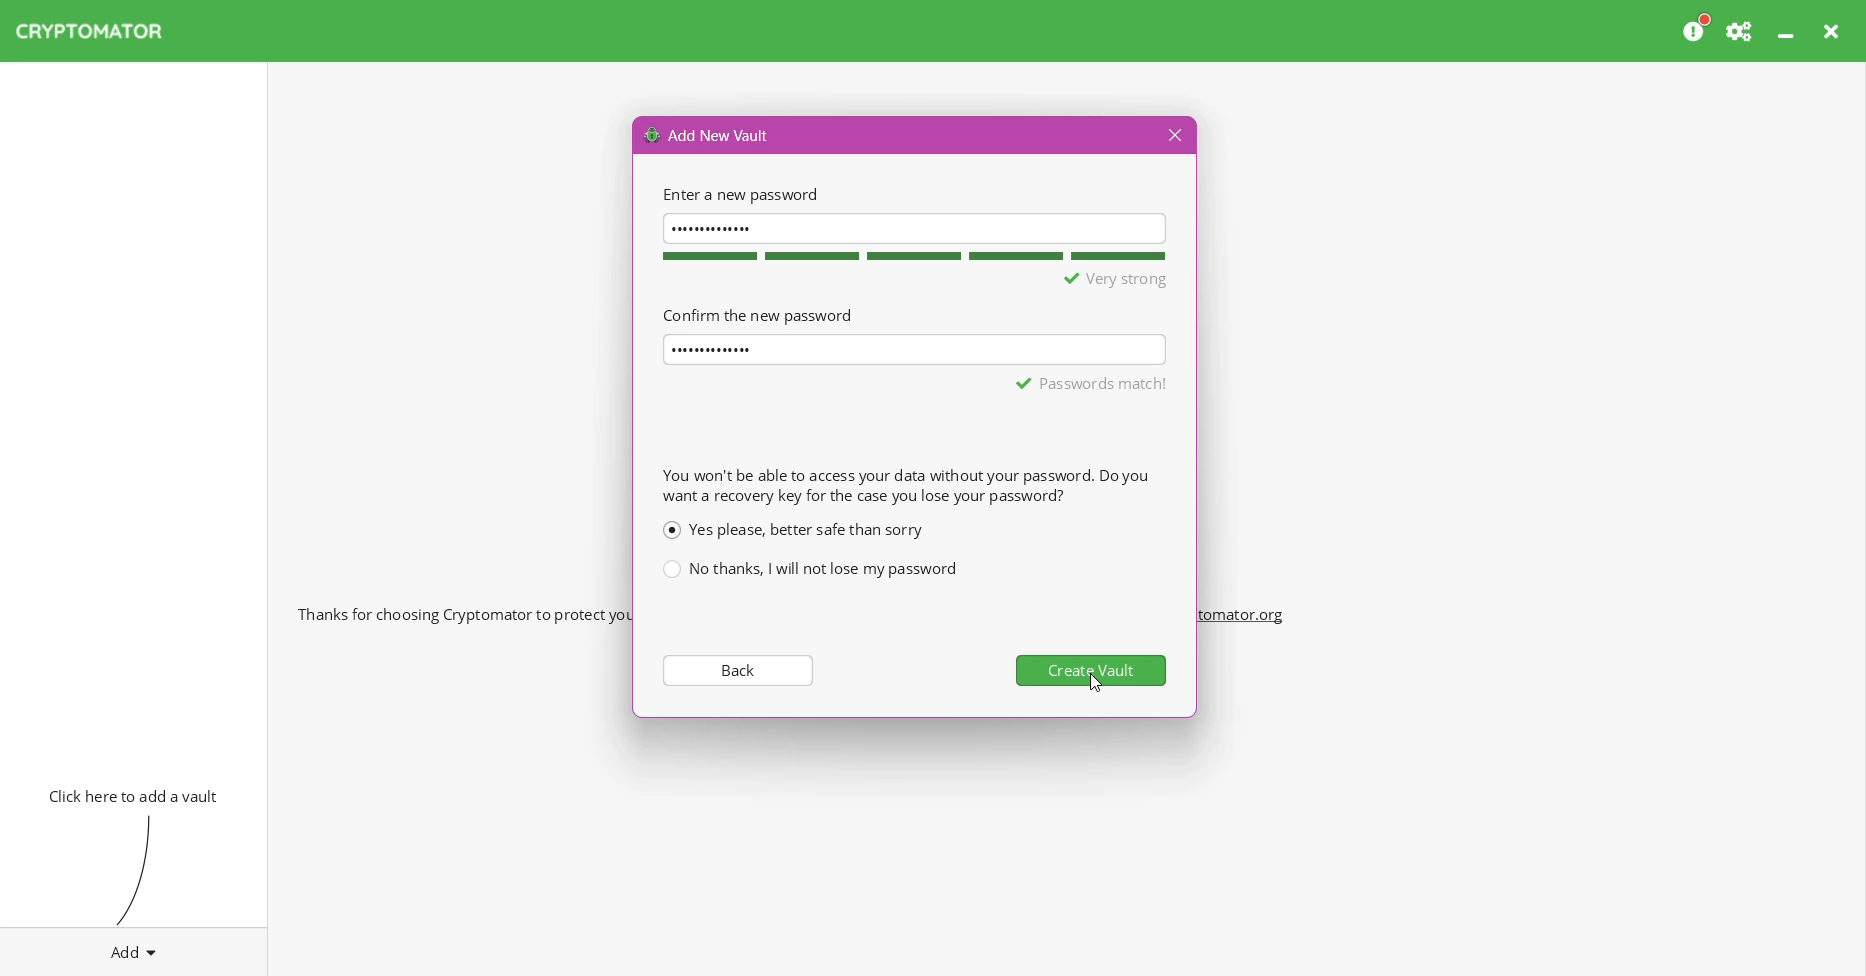  What do you see at coordinates (916, 348) in the screenshot?
I see `Confirm the new password` at bounding box center [916, 348].